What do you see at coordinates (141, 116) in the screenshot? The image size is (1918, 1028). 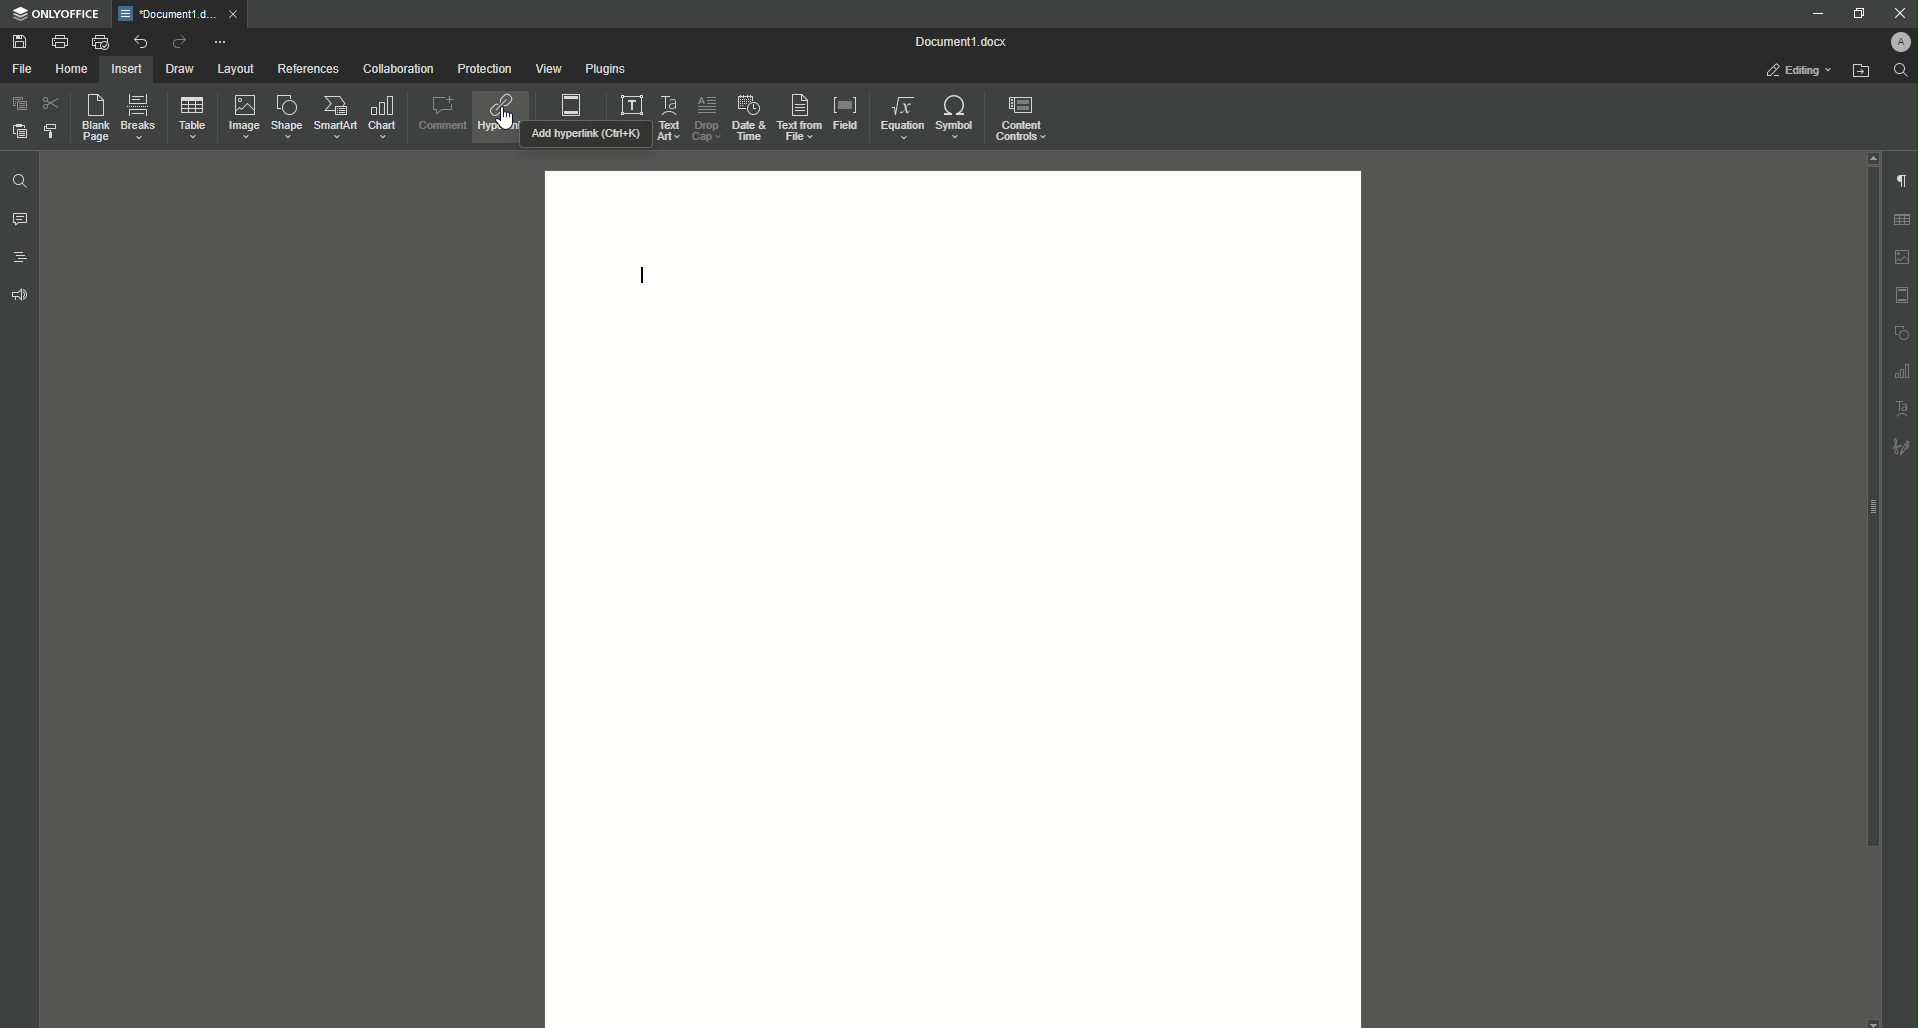 I see `Breaks` at bounding box center [141, 116].